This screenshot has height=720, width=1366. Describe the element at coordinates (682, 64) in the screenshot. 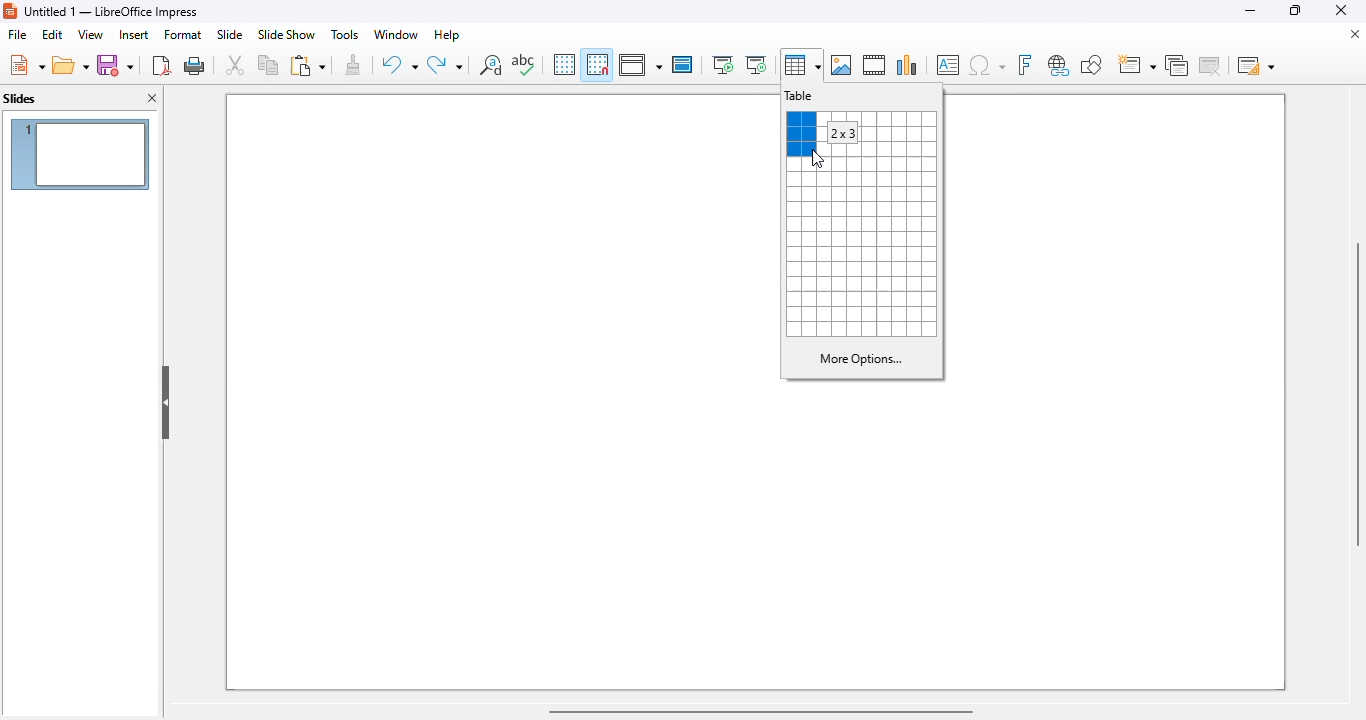

I see `master slide` at that location.